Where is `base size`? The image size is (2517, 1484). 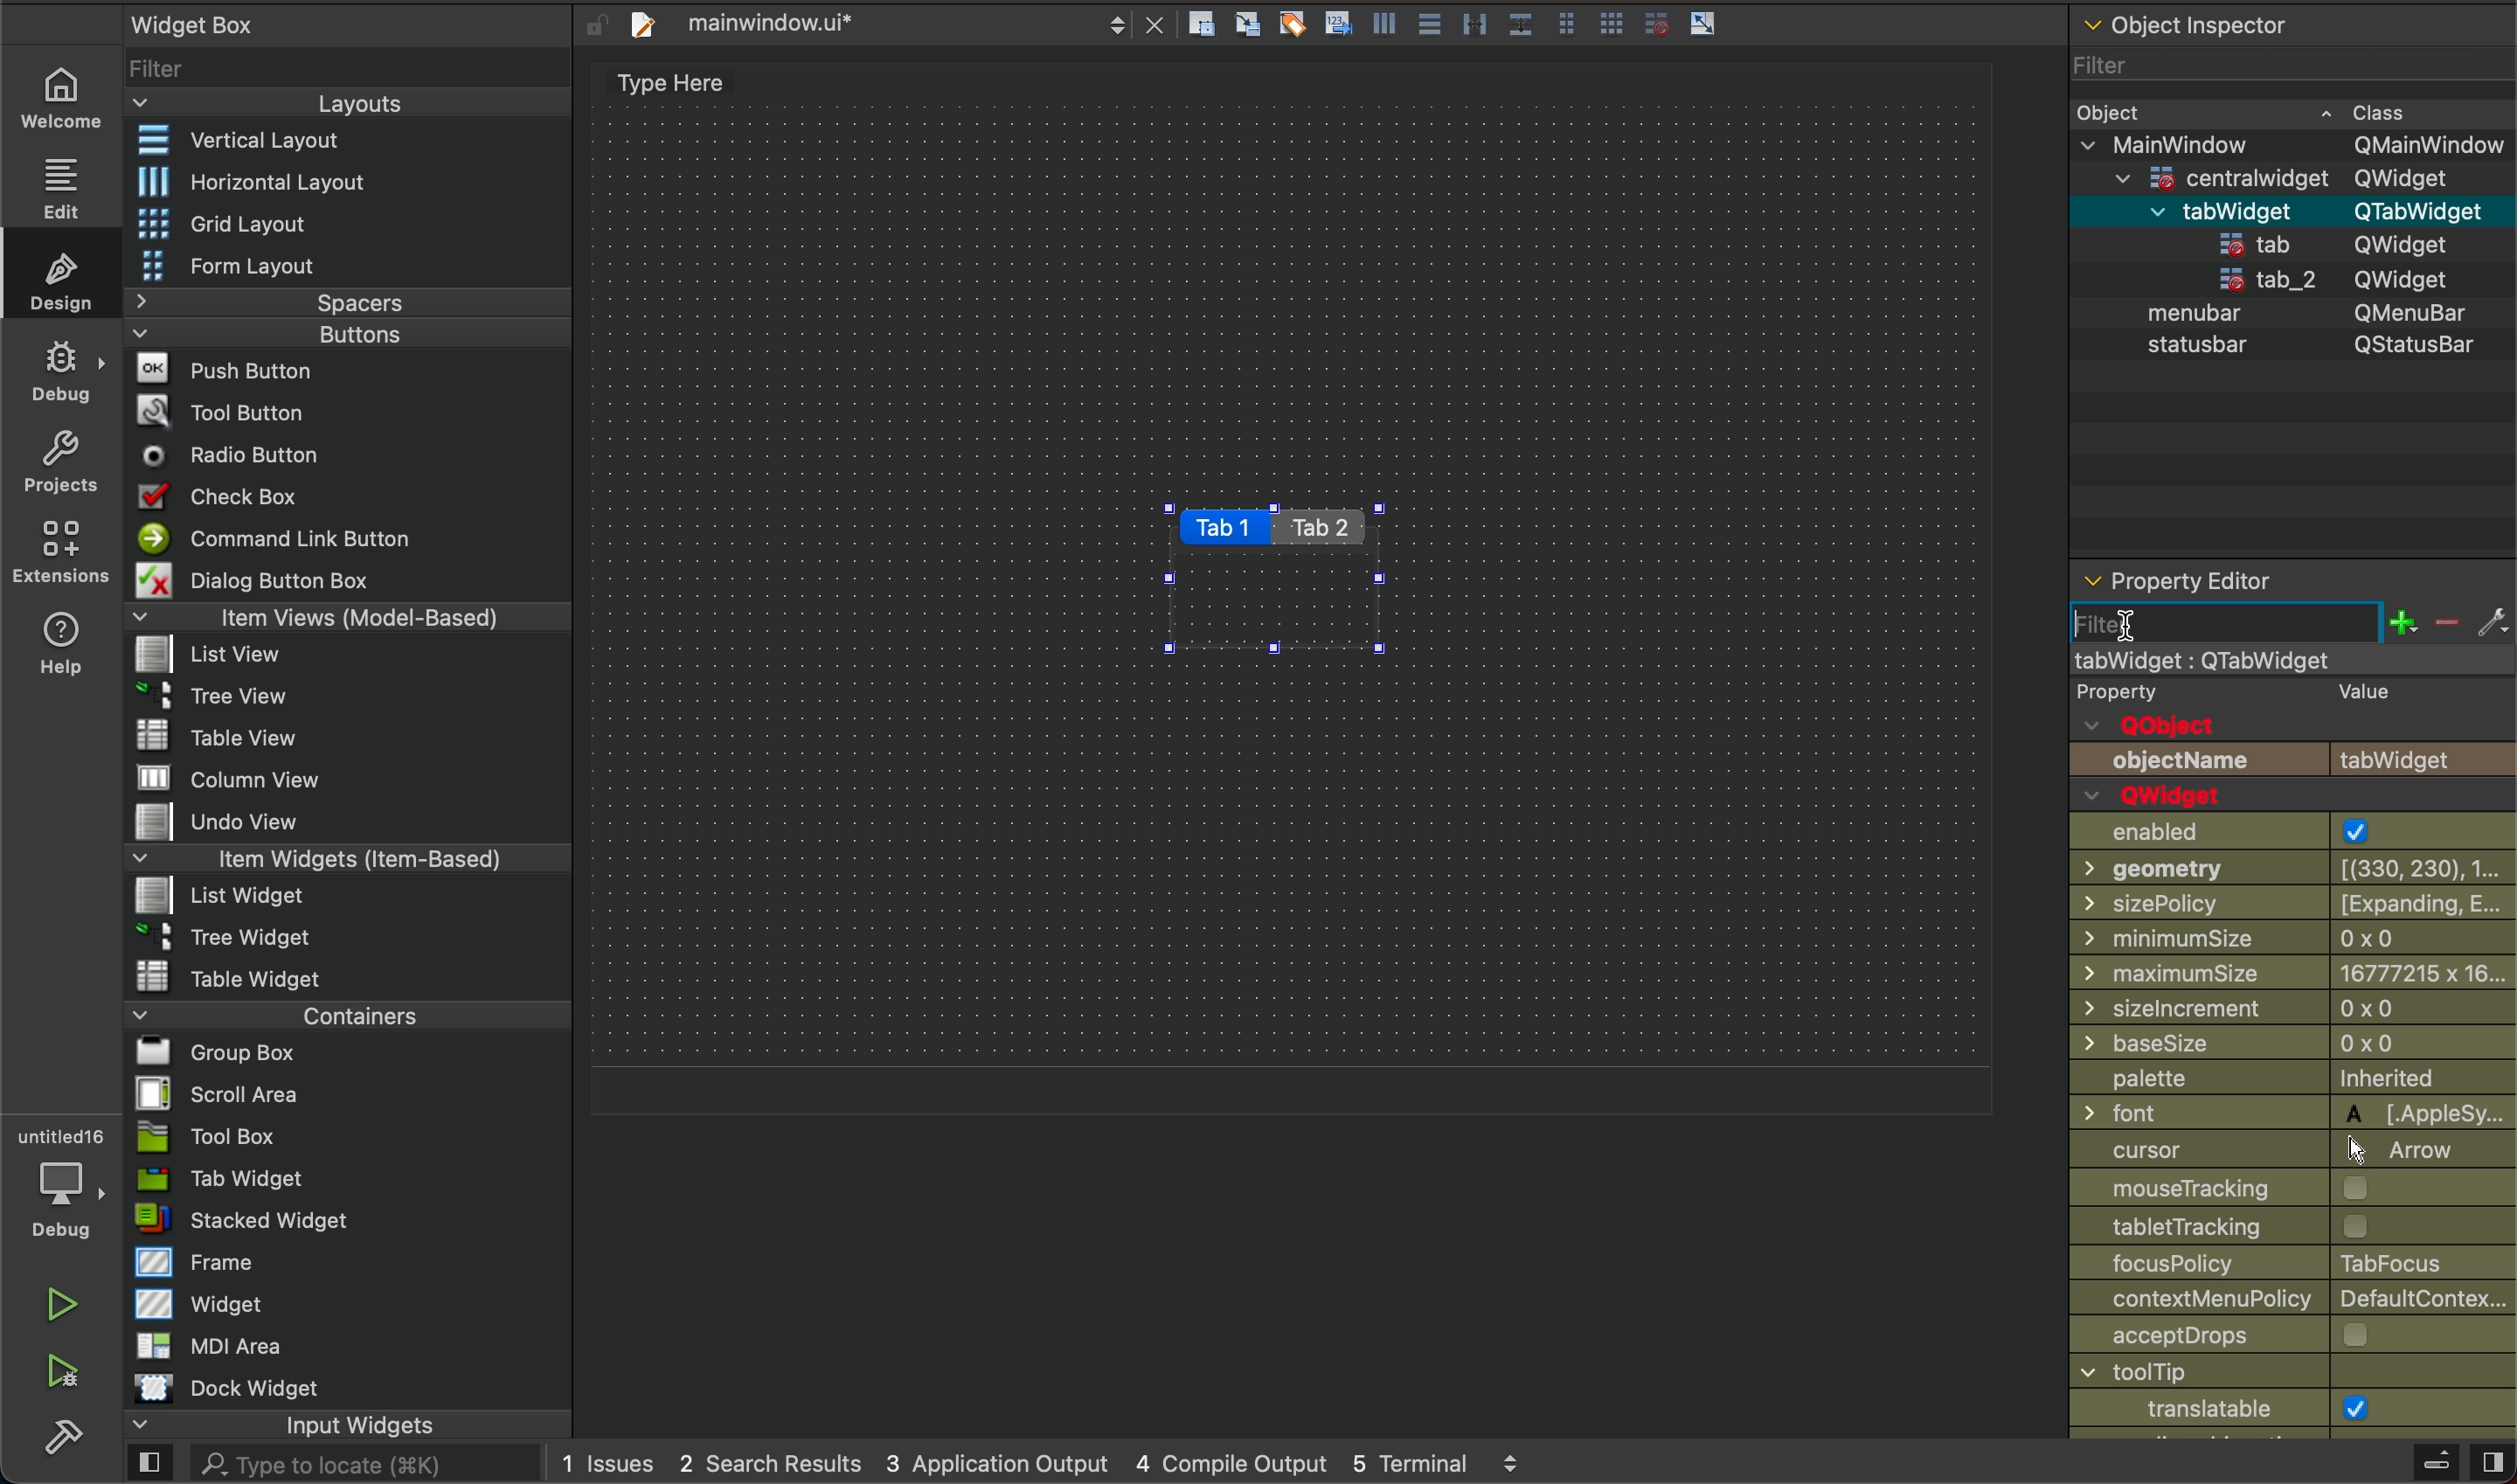 base size is located at coordinates (2292, 1041).